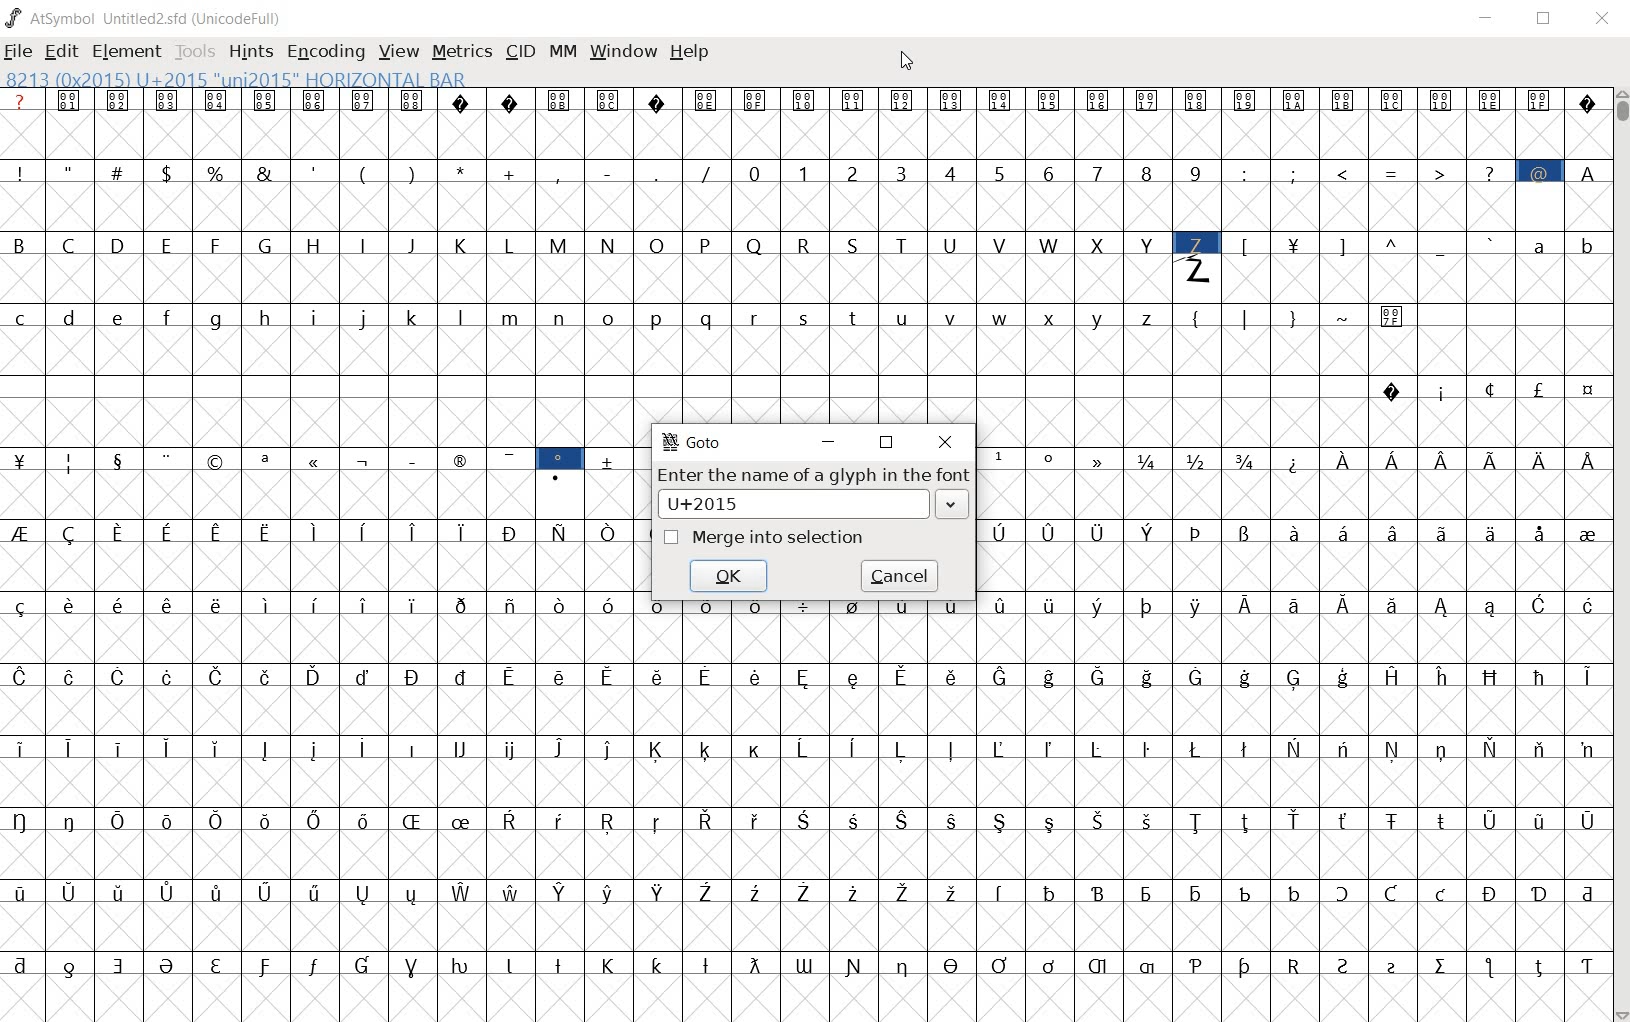  What do you see at coordinates (21, 50) in the screenshot?
I see `FILE` at bounding box center [21, 50].